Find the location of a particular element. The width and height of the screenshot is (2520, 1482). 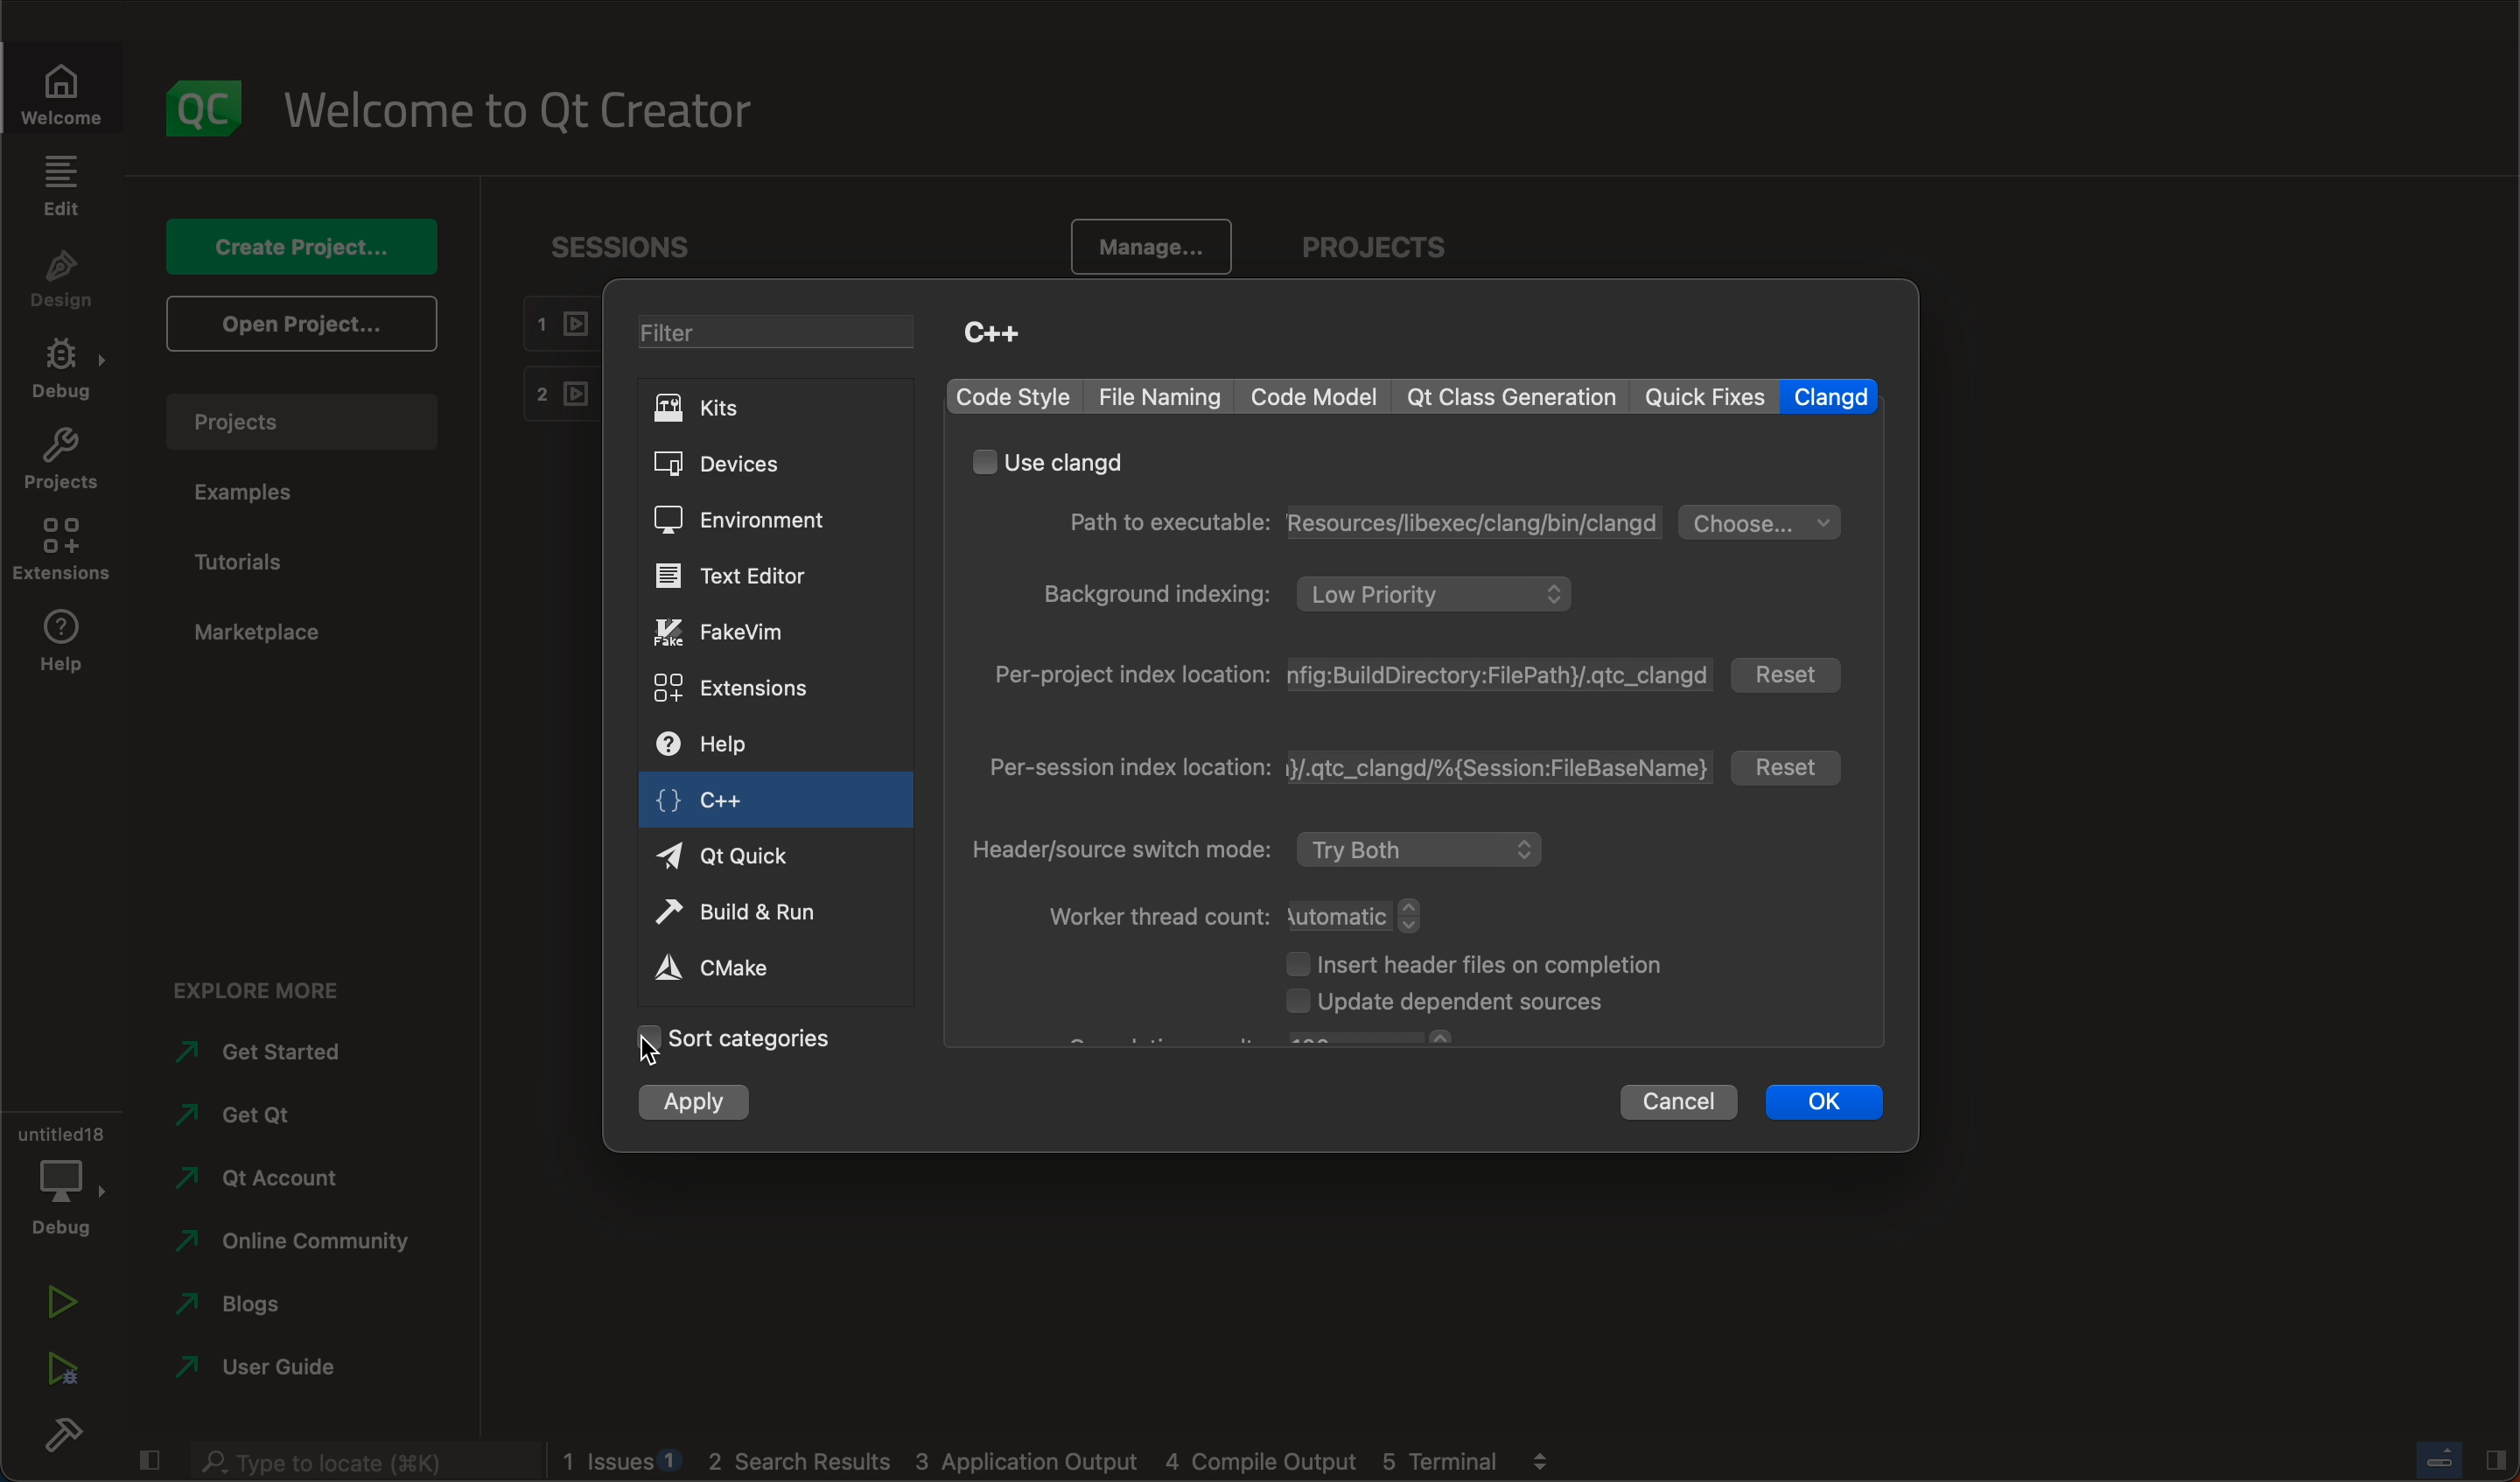

choose is located at coordinates (1763, 521).